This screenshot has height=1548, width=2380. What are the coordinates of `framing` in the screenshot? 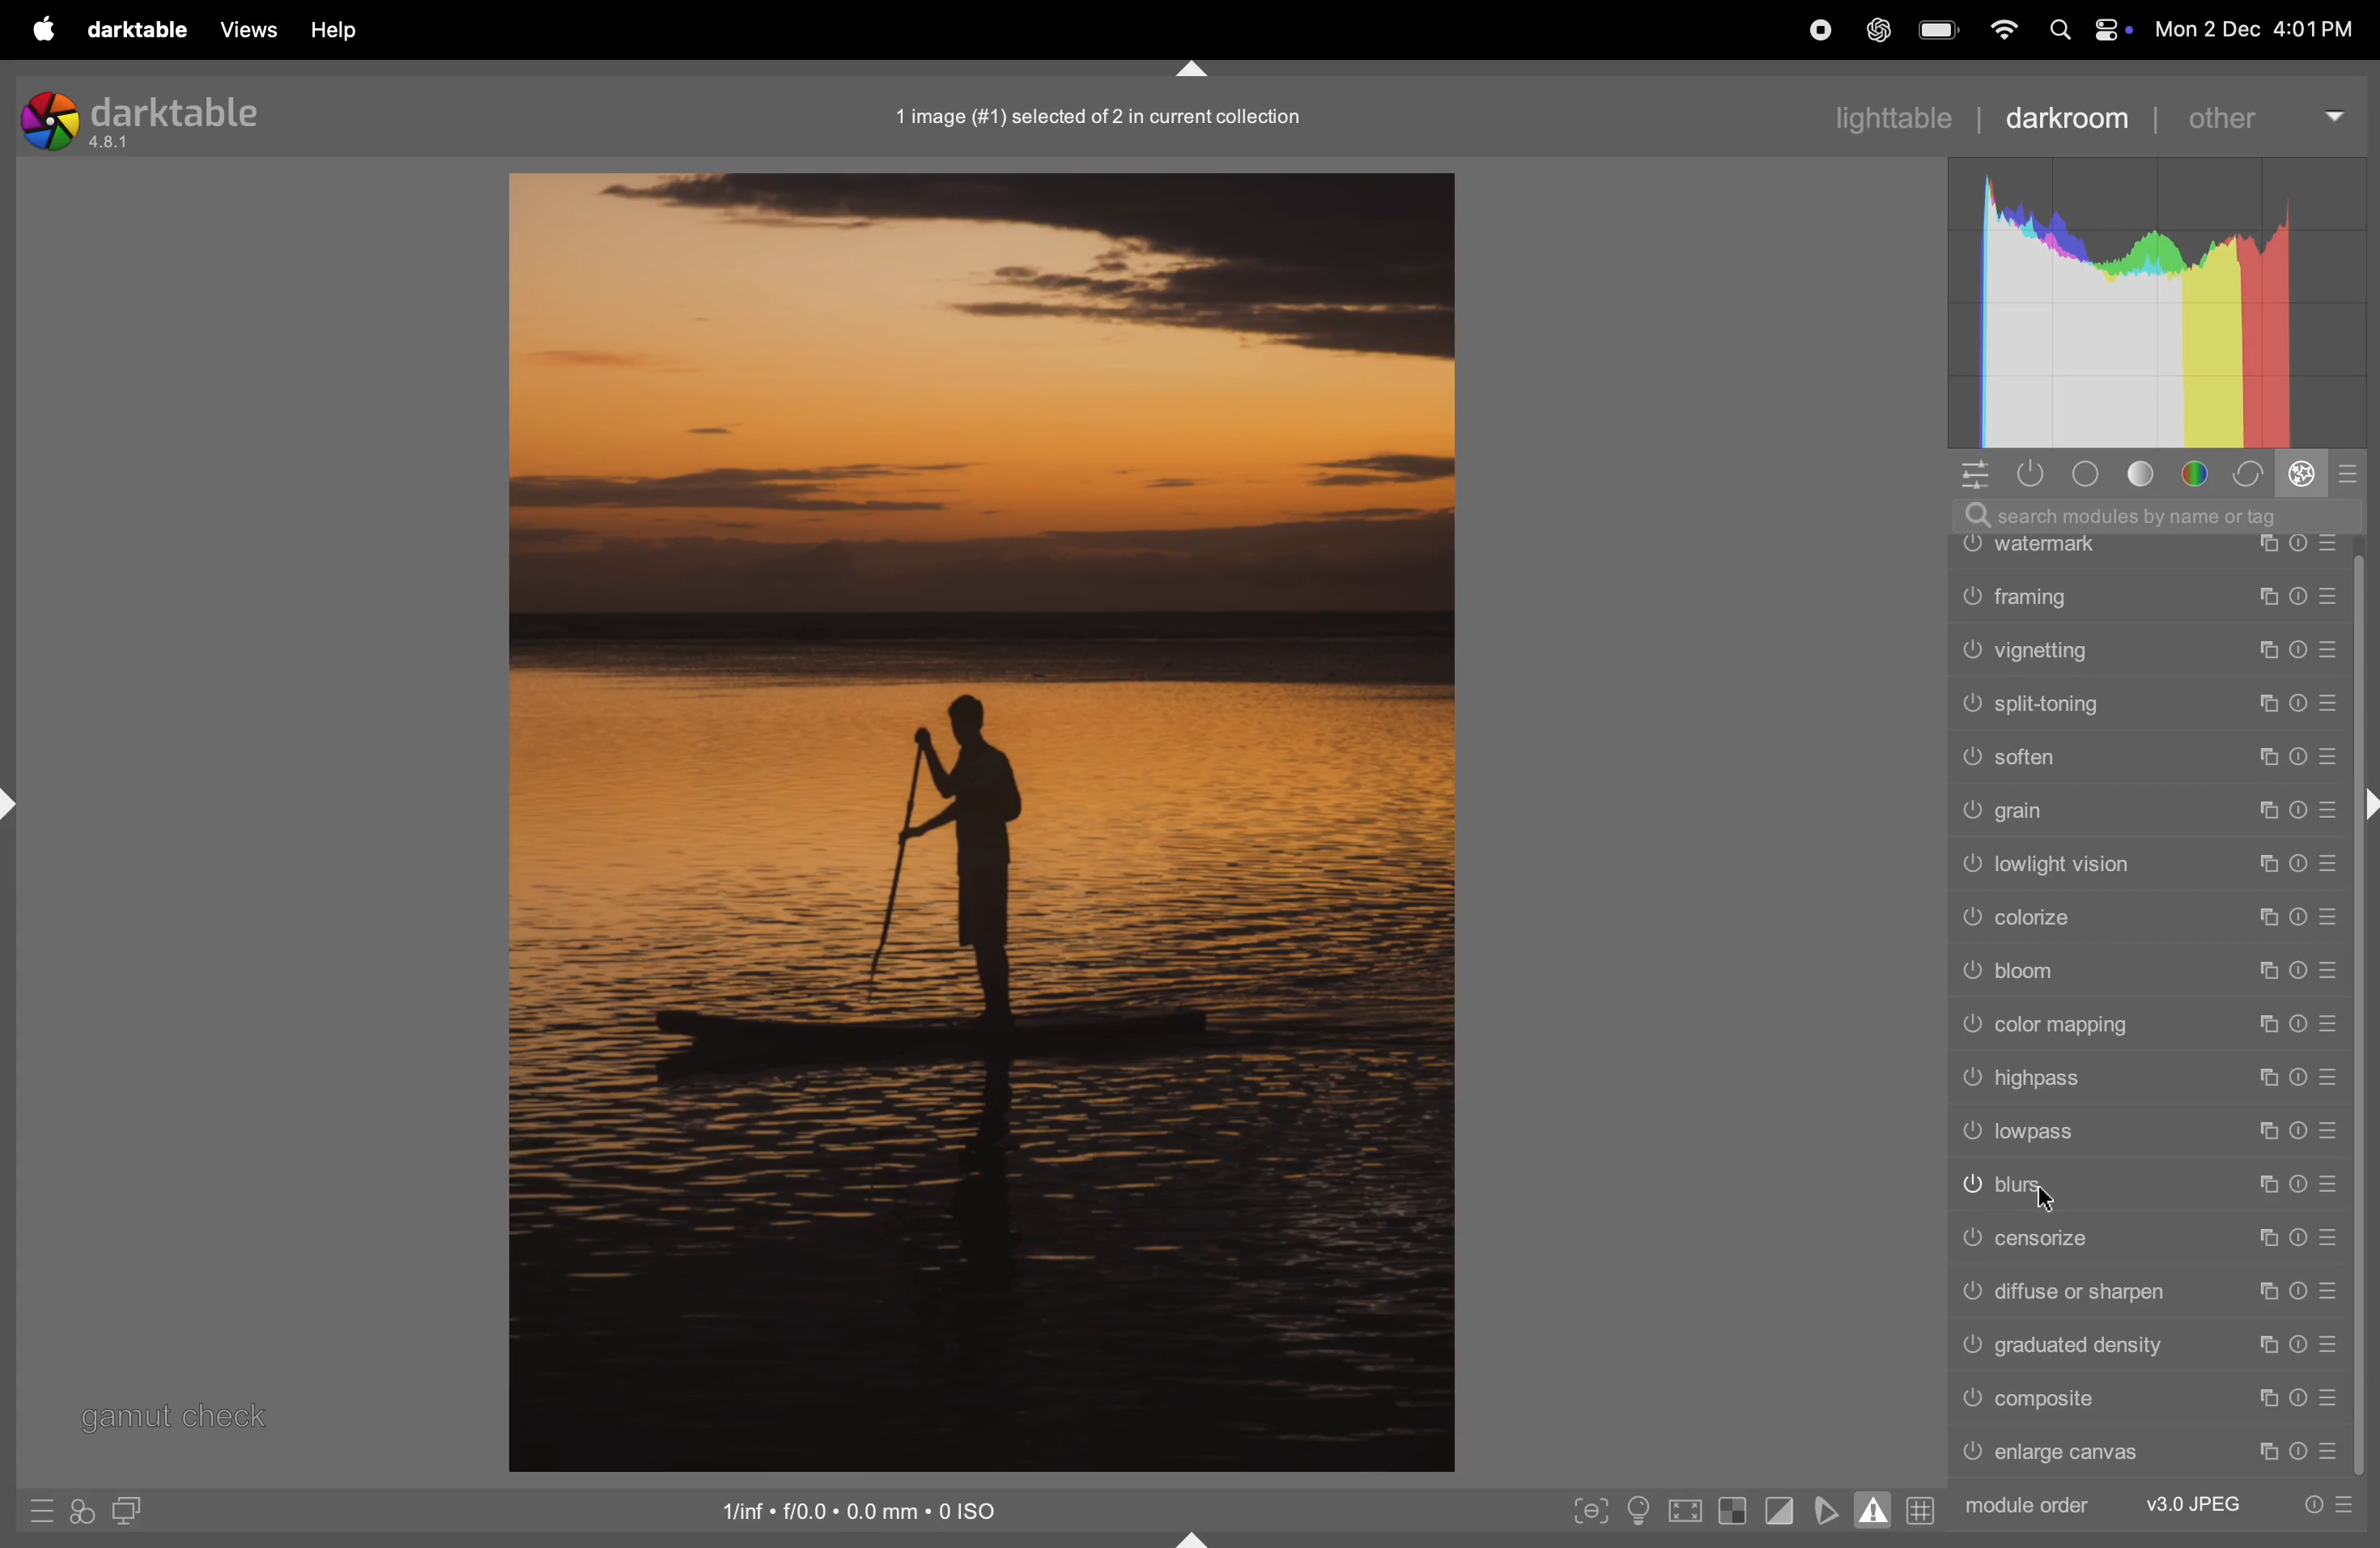 It's located at (2145, 594).